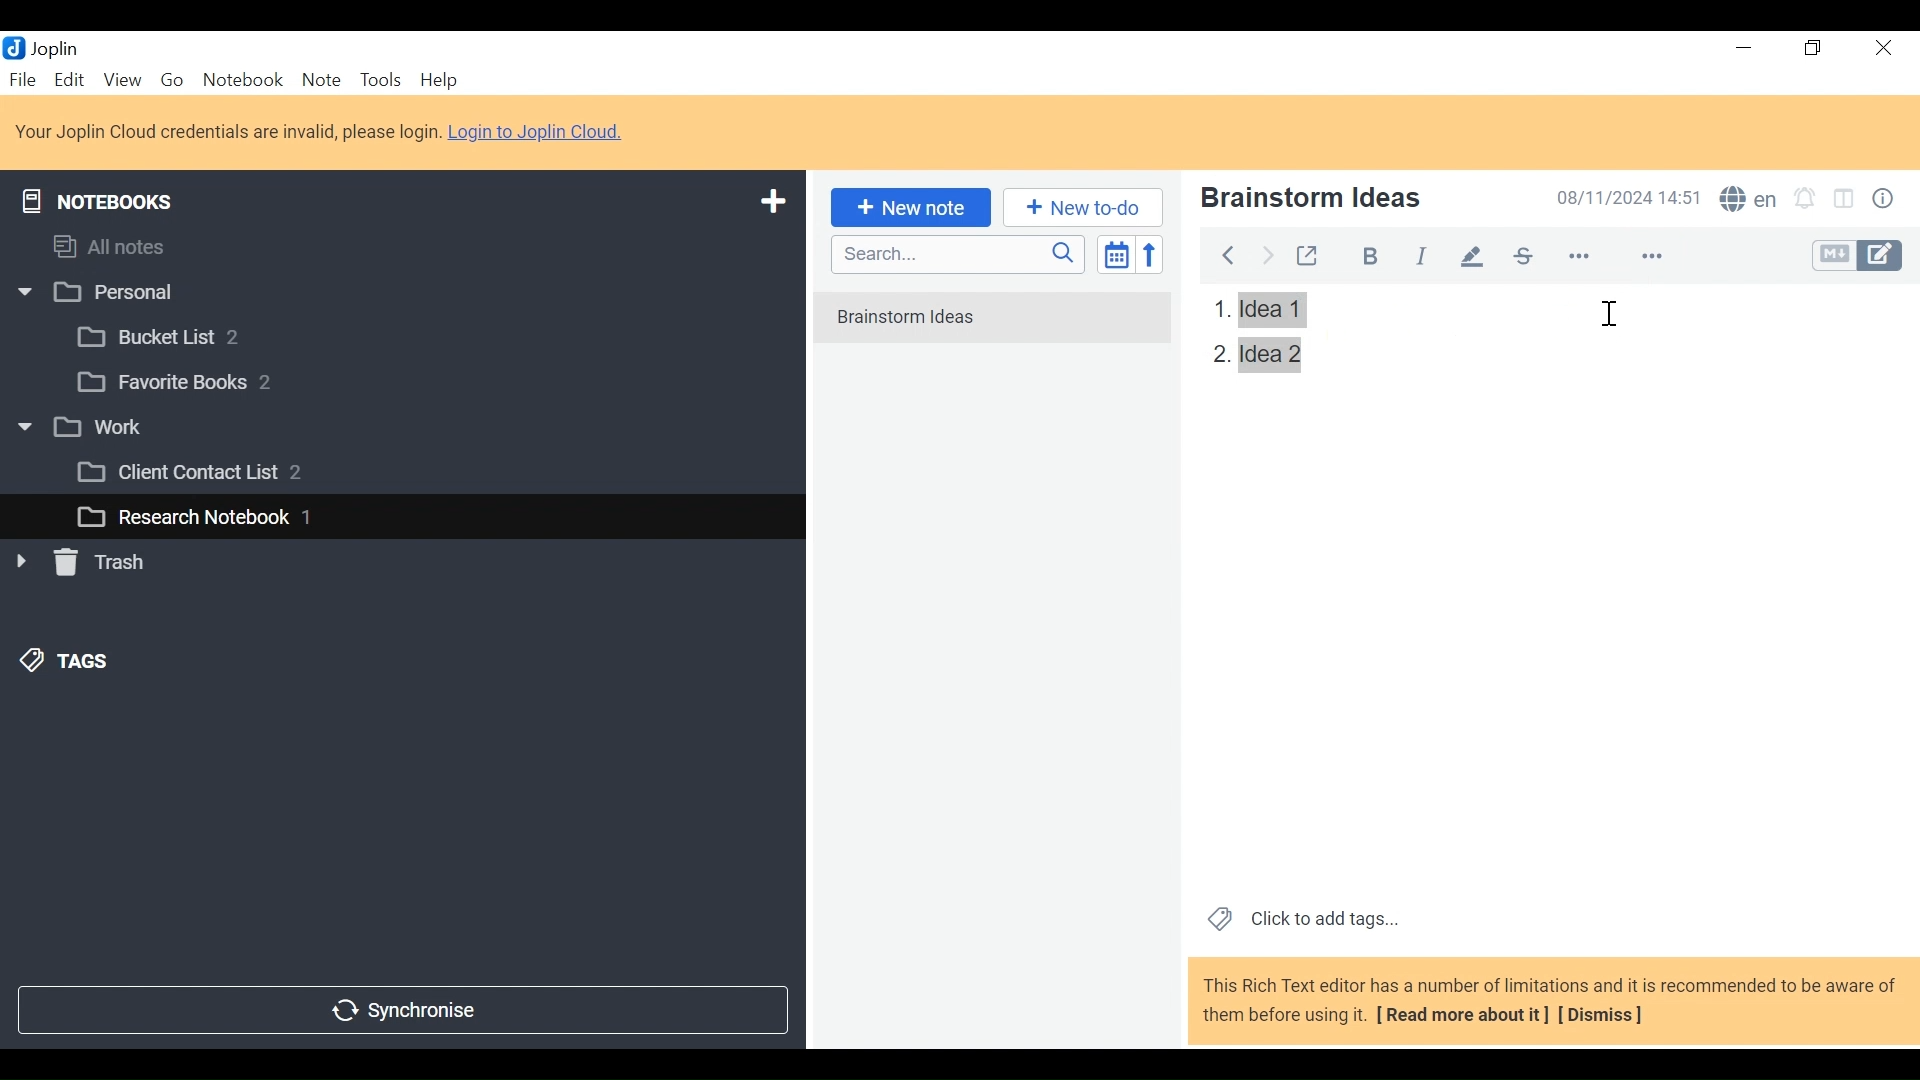 The height and width of the screenshot is (1080, 1920). What do you see at coordinates (1845, 201) in the screenshot?
I see `Toggle Editor layout` at bounding box center [1845, 201].